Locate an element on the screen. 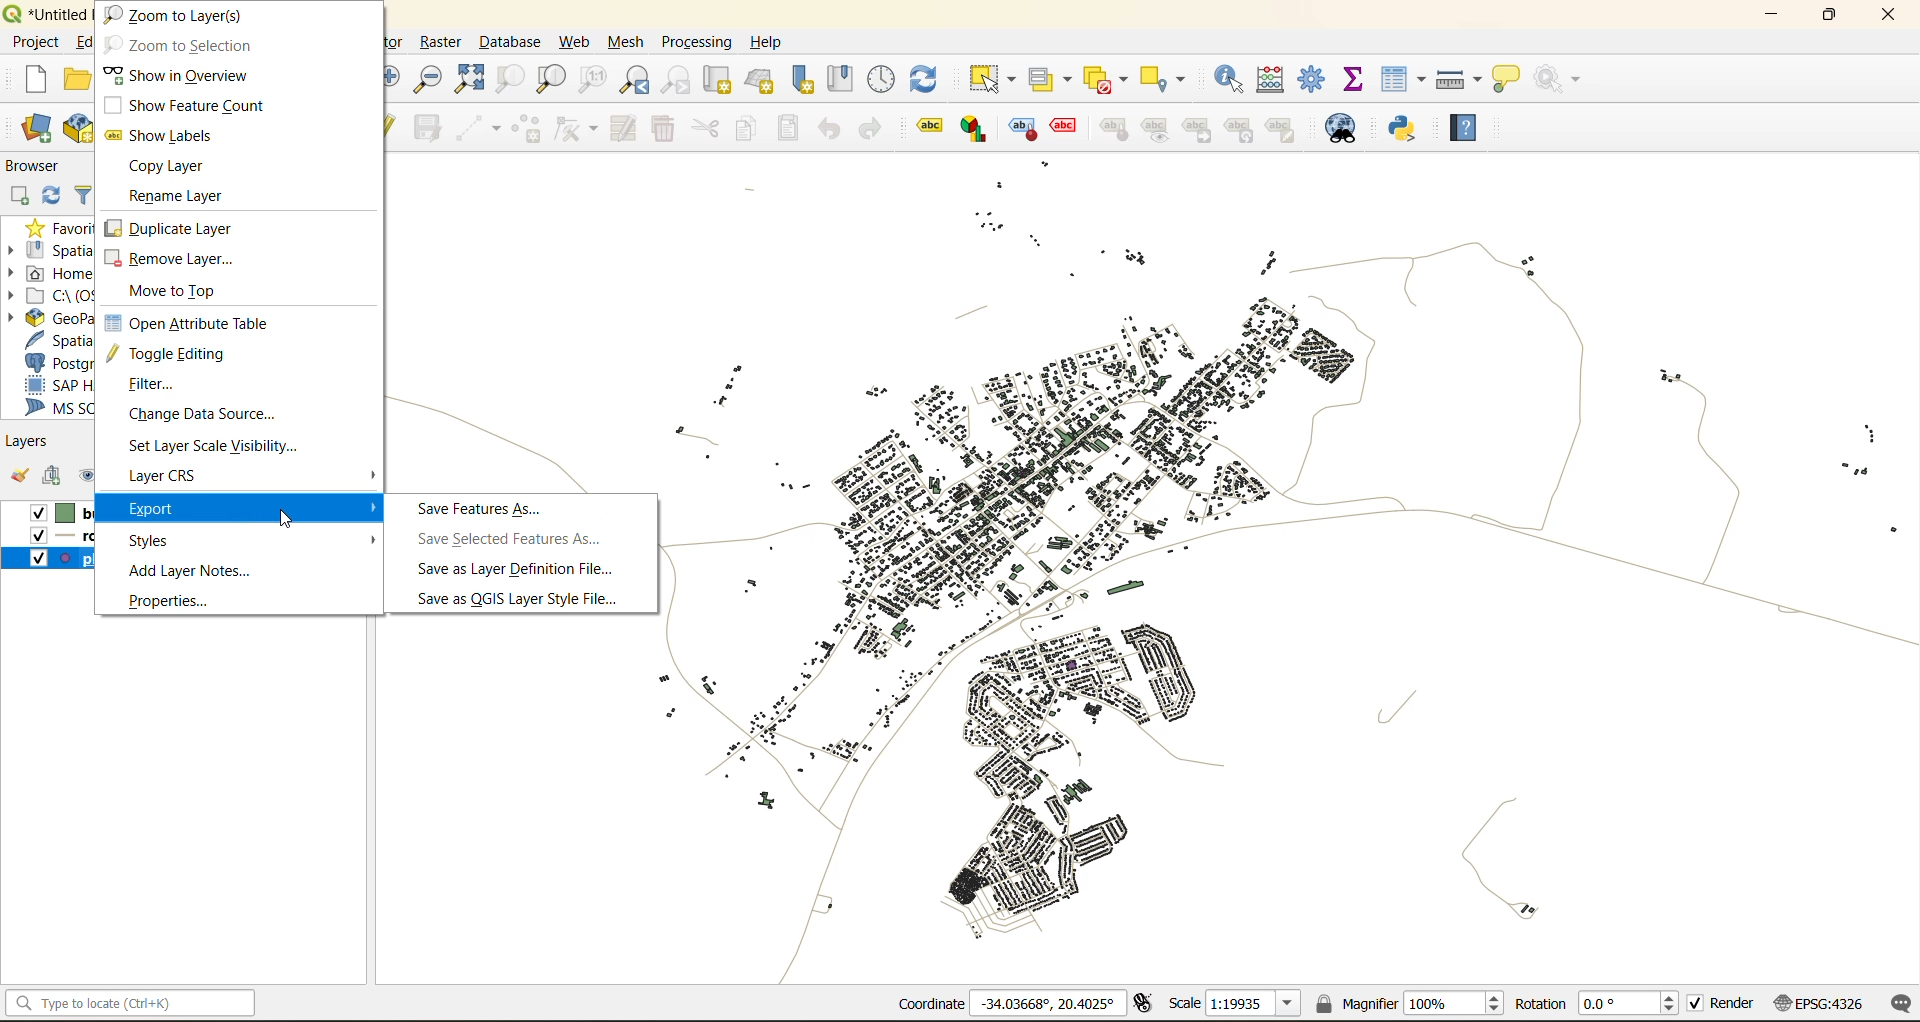 The width and height of the screenshot is (1920, 1022). select value is located at coordinates (1049, 78).